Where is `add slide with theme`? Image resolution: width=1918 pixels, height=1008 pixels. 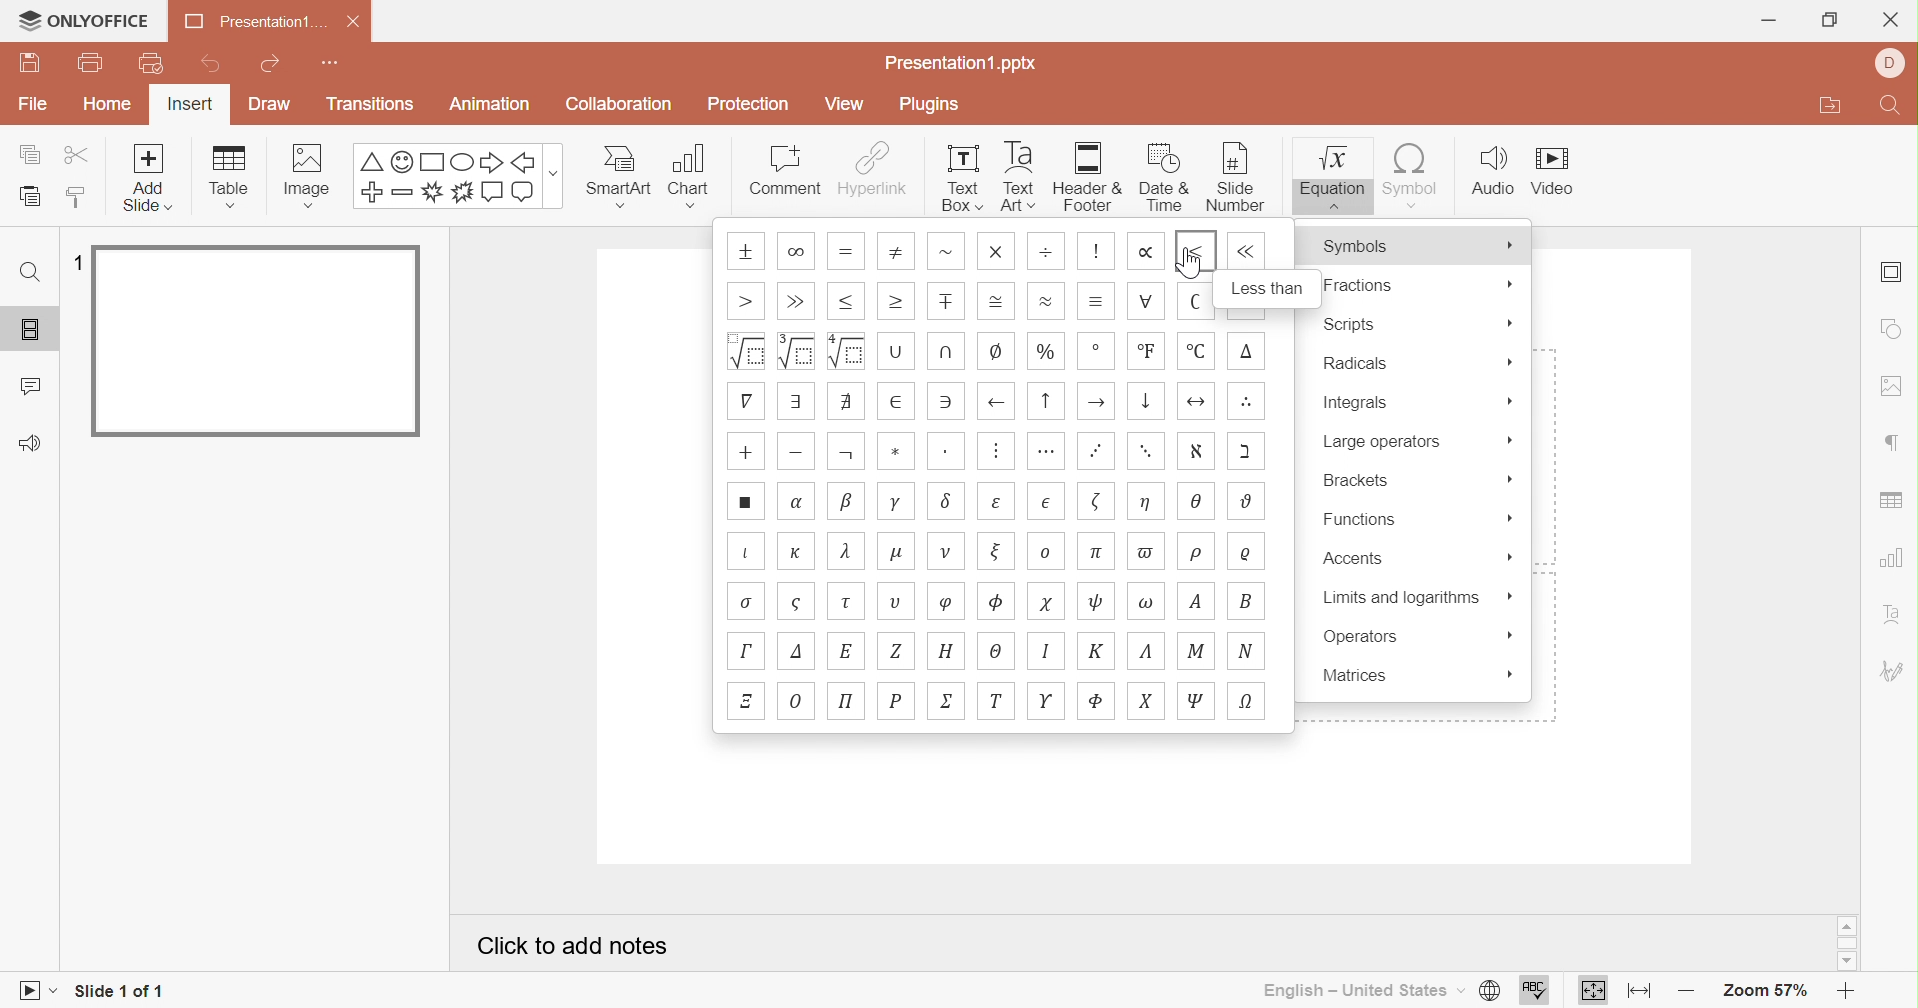
add slide with theme is located at coordinates (144, 198).